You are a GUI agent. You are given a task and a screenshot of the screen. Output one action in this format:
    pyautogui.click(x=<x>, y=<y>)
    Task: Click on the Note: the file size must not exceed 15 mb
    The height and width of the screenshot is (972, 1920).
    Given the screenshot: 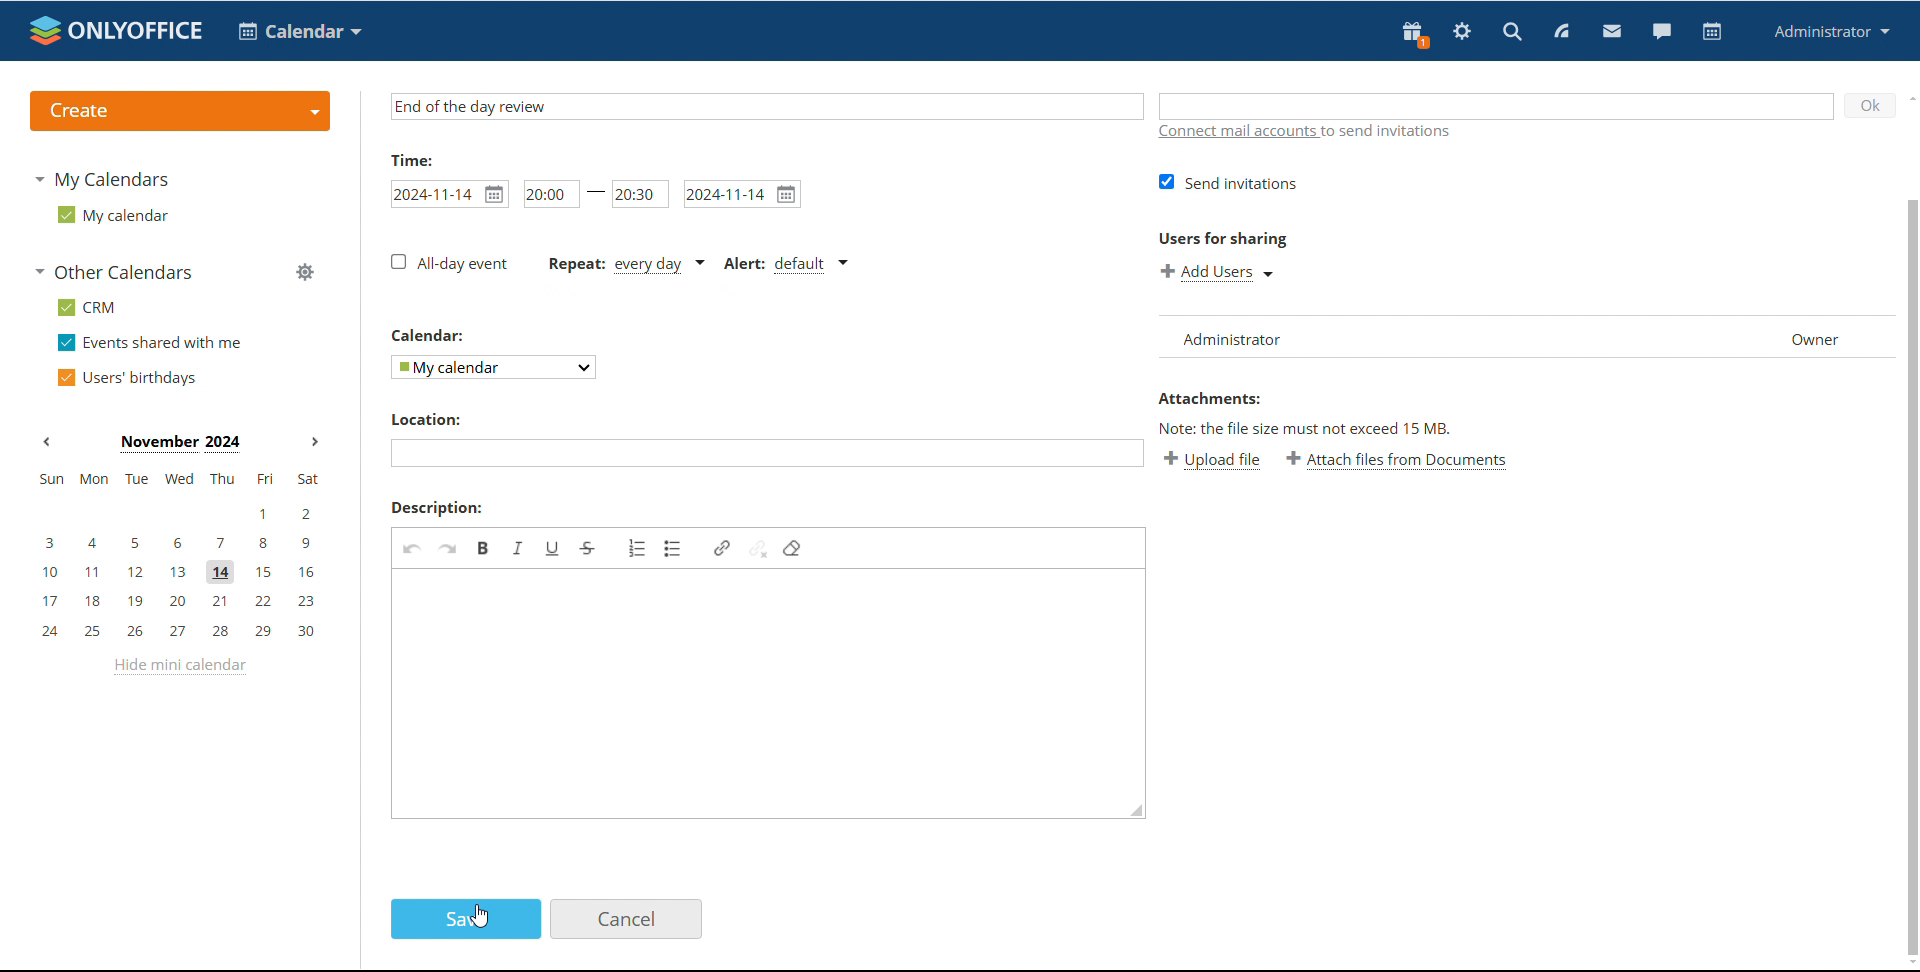 What is the action you would take?
    pyautogui.click(x=1306, y=428)
    